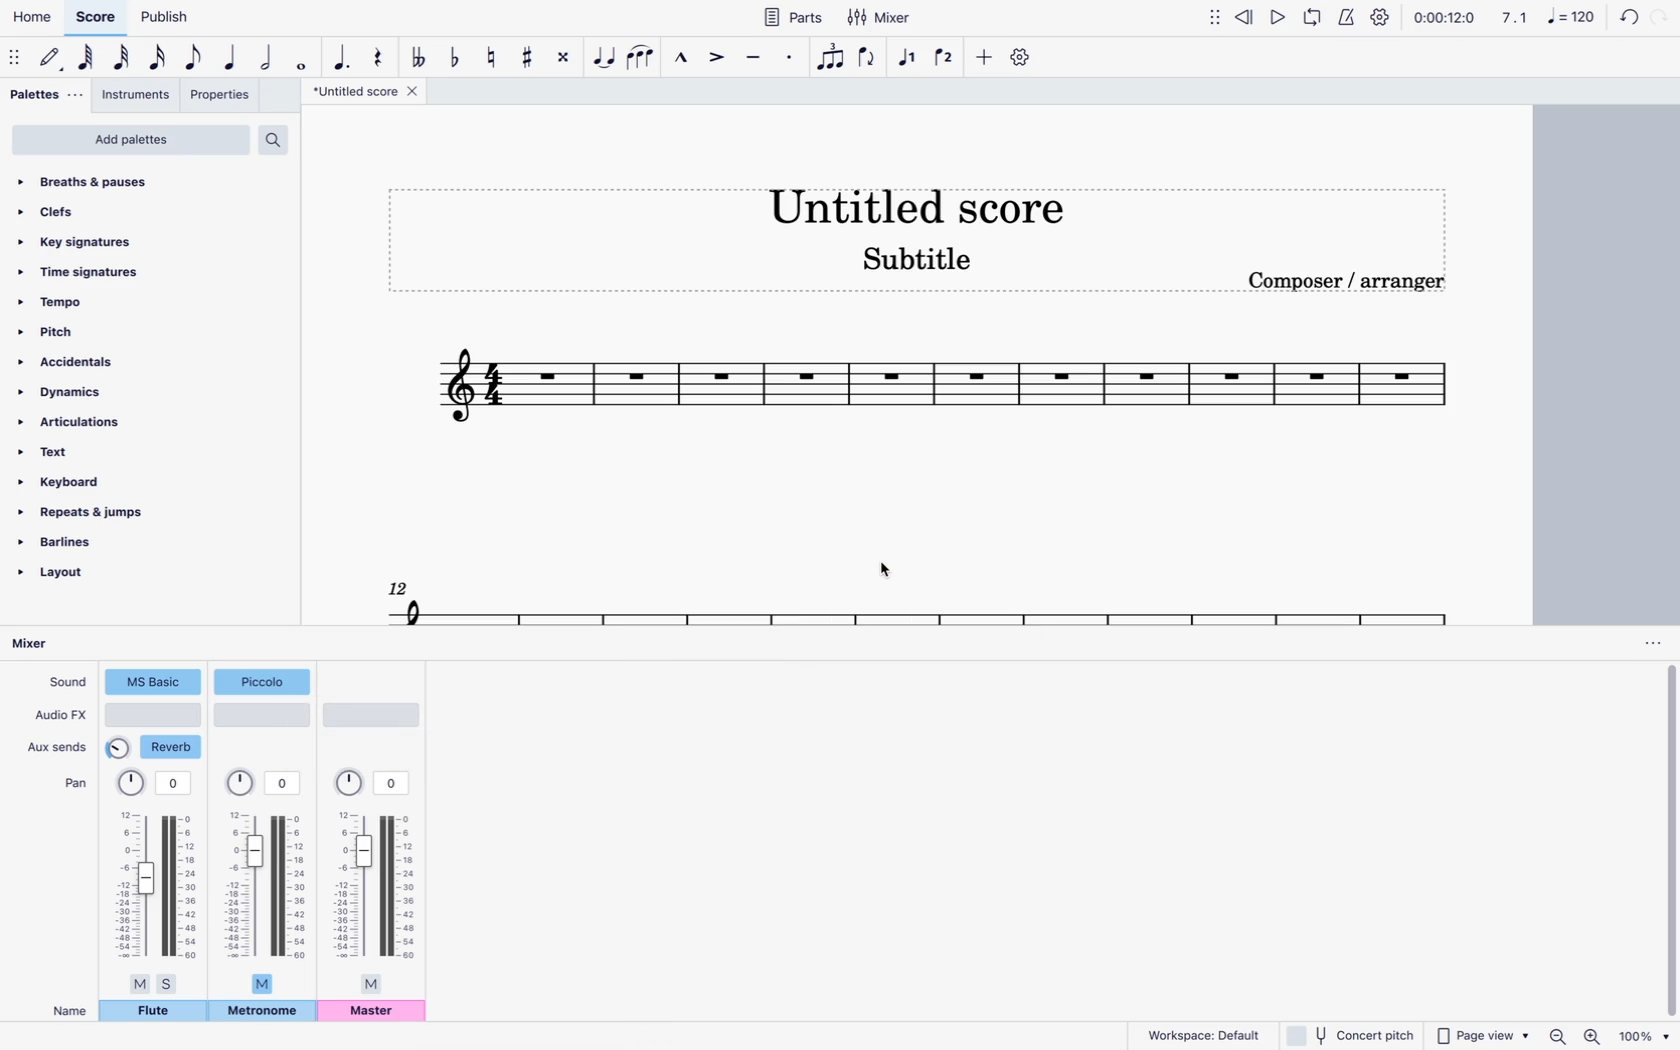 Image resolution: width=1680 pixels, height=1050 pixels. What do you see at coordinates (264, 681) in the screenshot?
I see `piccolo` at bounding box center [264, 681].